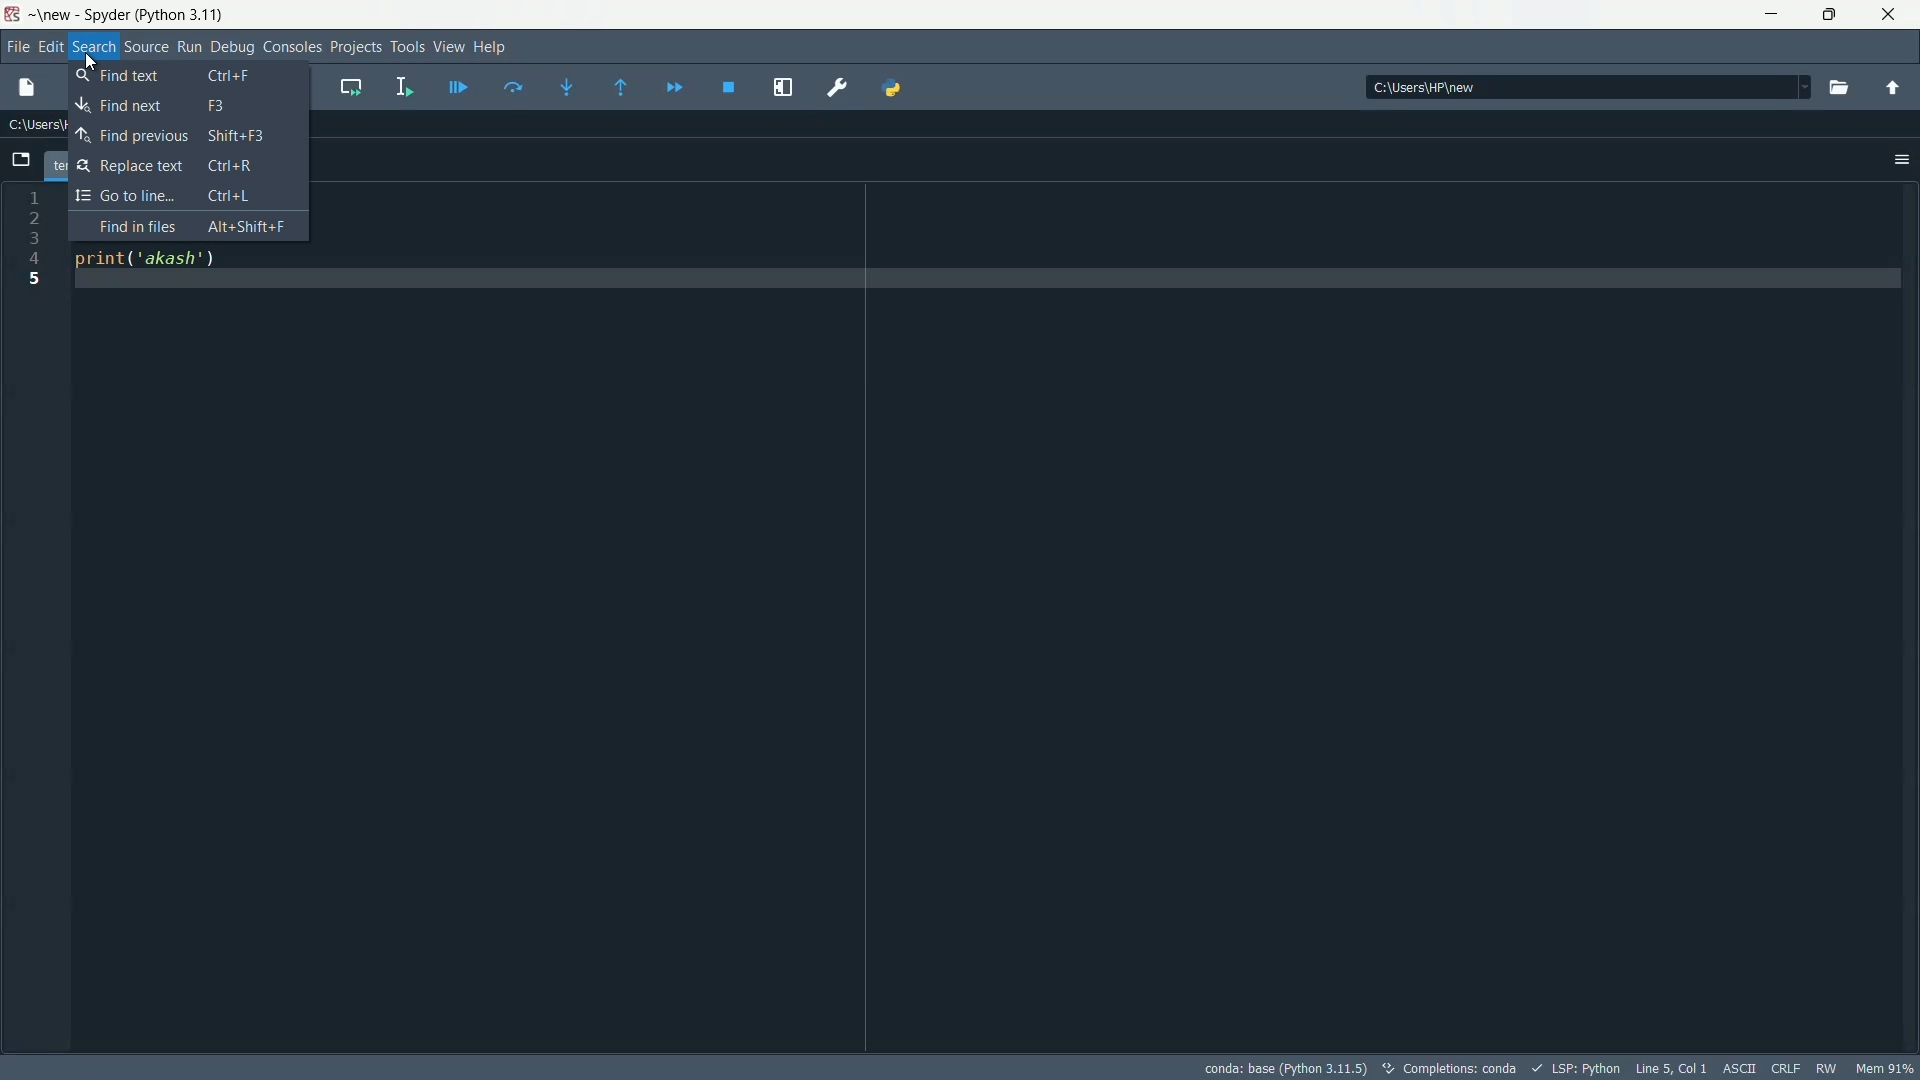  Describe the element at coordinates (181, 16) in the screenshot. I see `python 3.11` at that location.